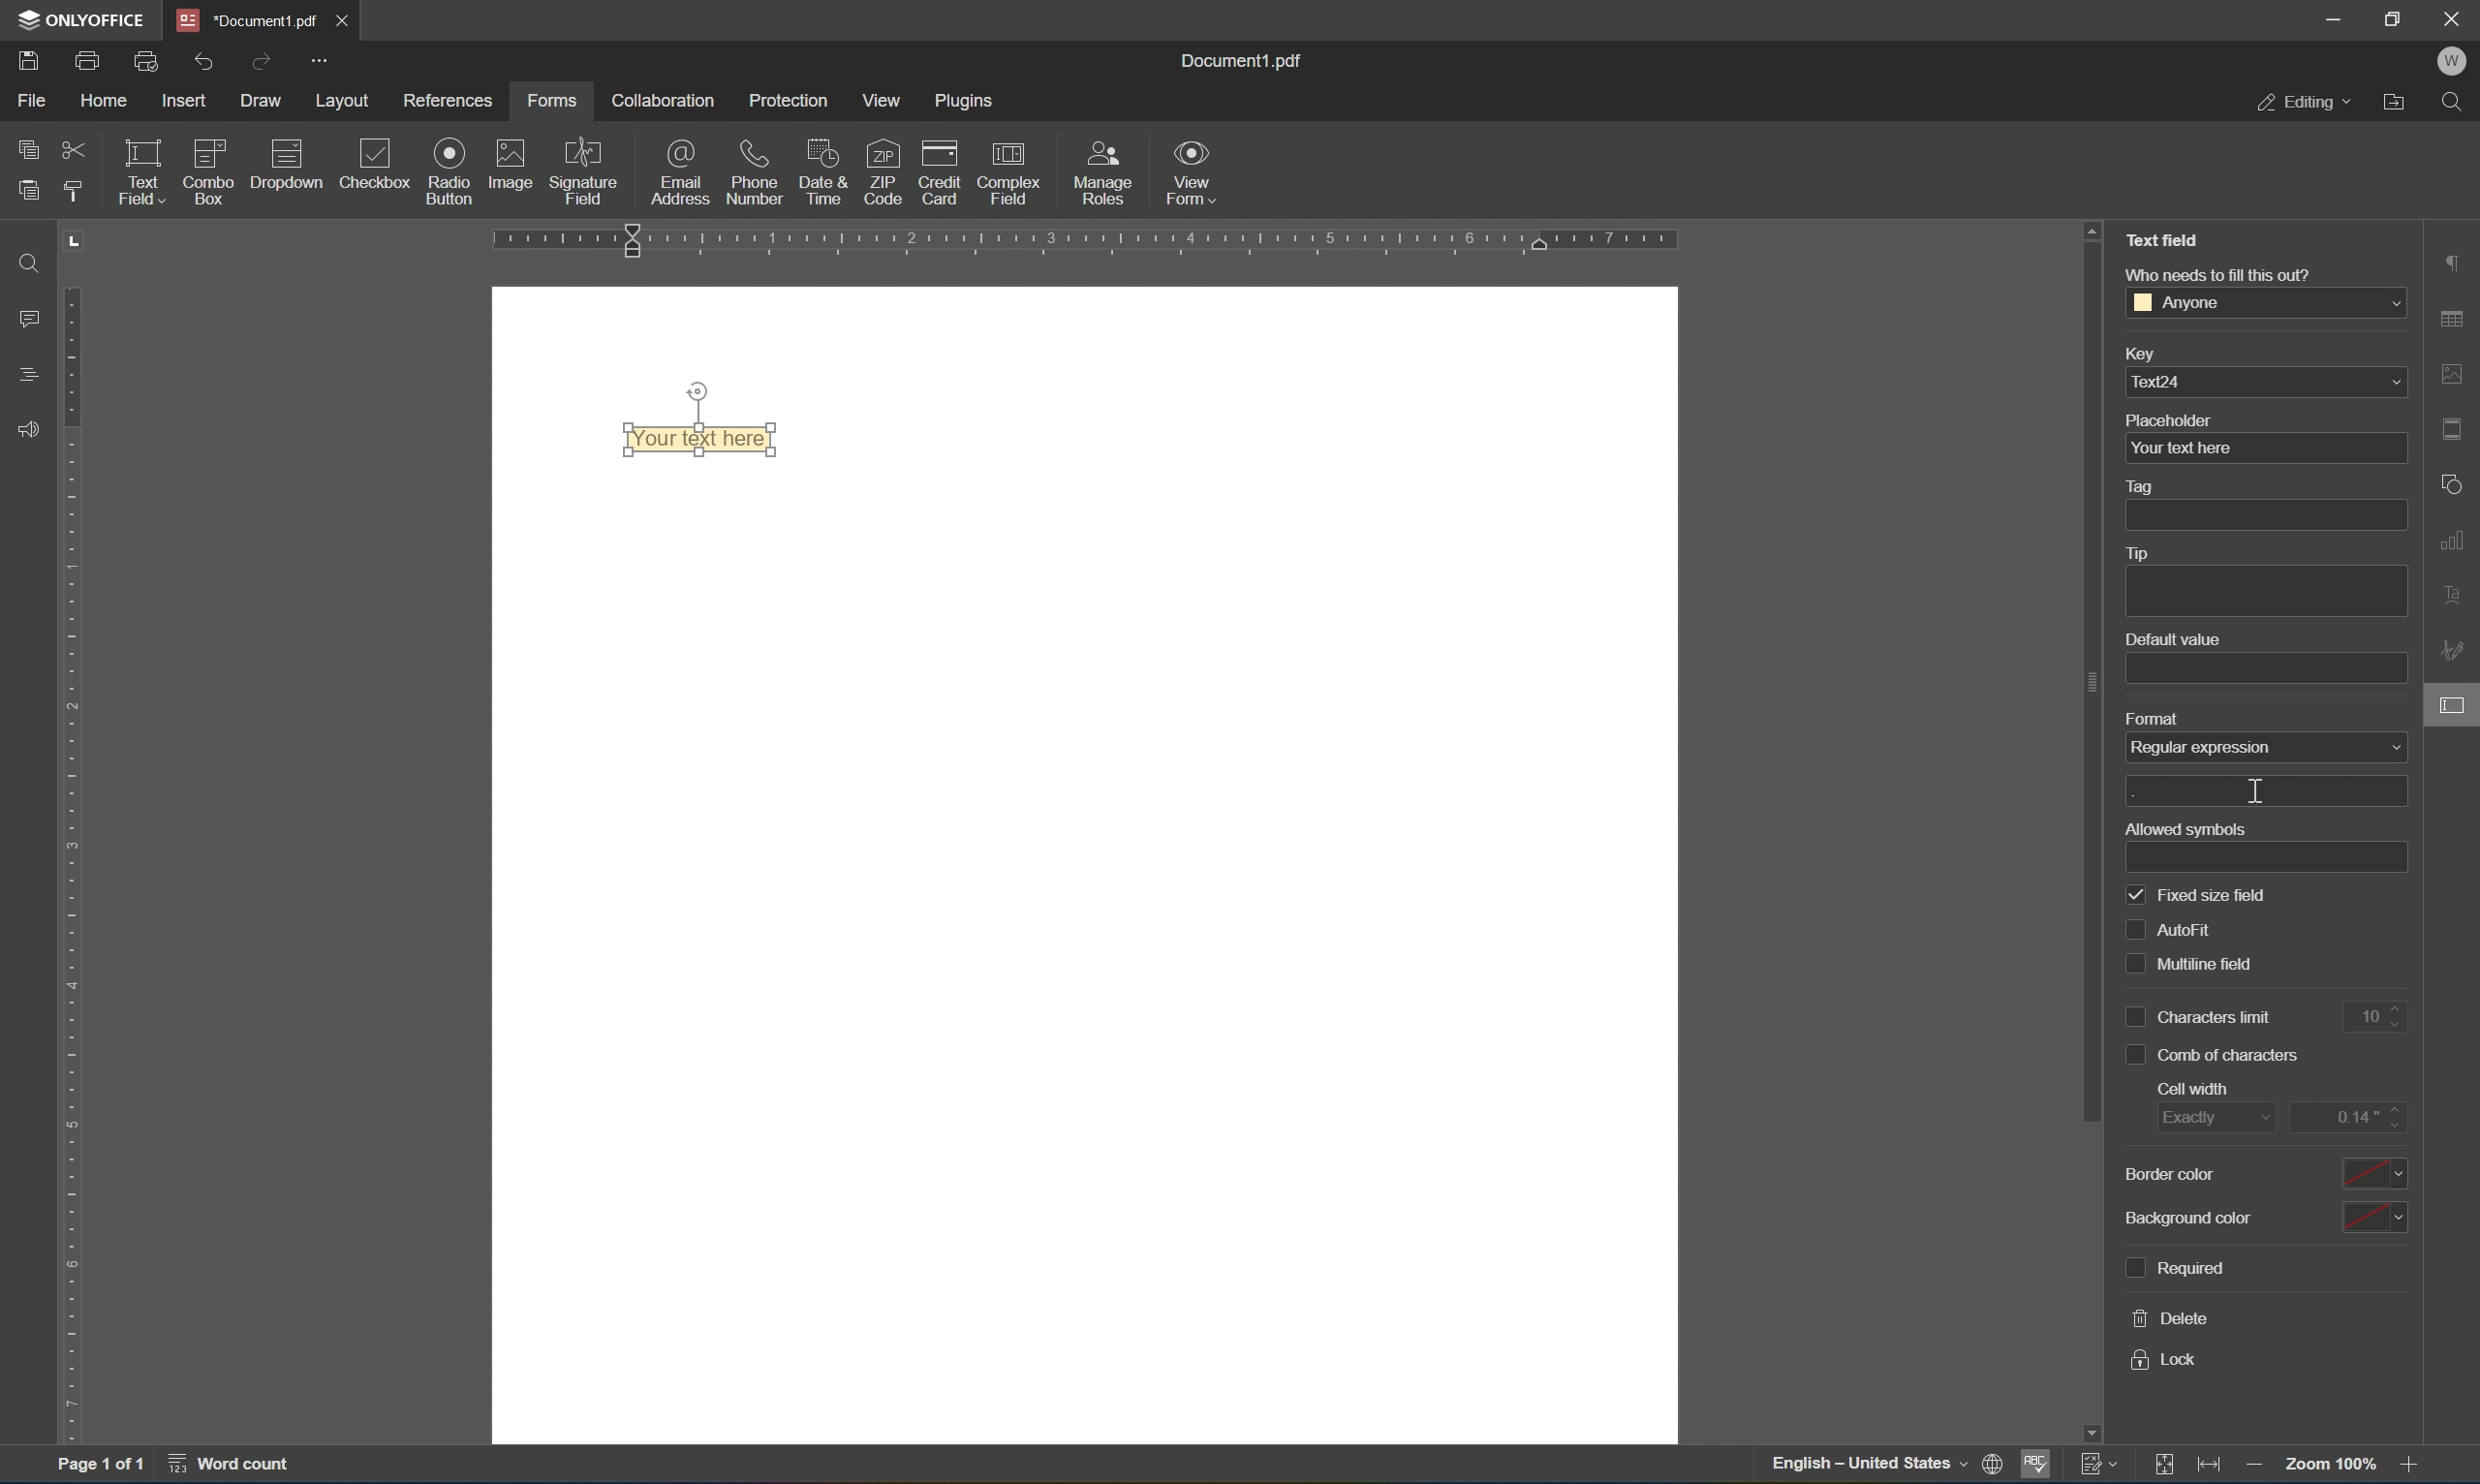 This screenshot has height=1484, width=2480. What do you see at coordinates (347, 102) in the screenshot?
I see `layout` at bounding box center [347, 102].